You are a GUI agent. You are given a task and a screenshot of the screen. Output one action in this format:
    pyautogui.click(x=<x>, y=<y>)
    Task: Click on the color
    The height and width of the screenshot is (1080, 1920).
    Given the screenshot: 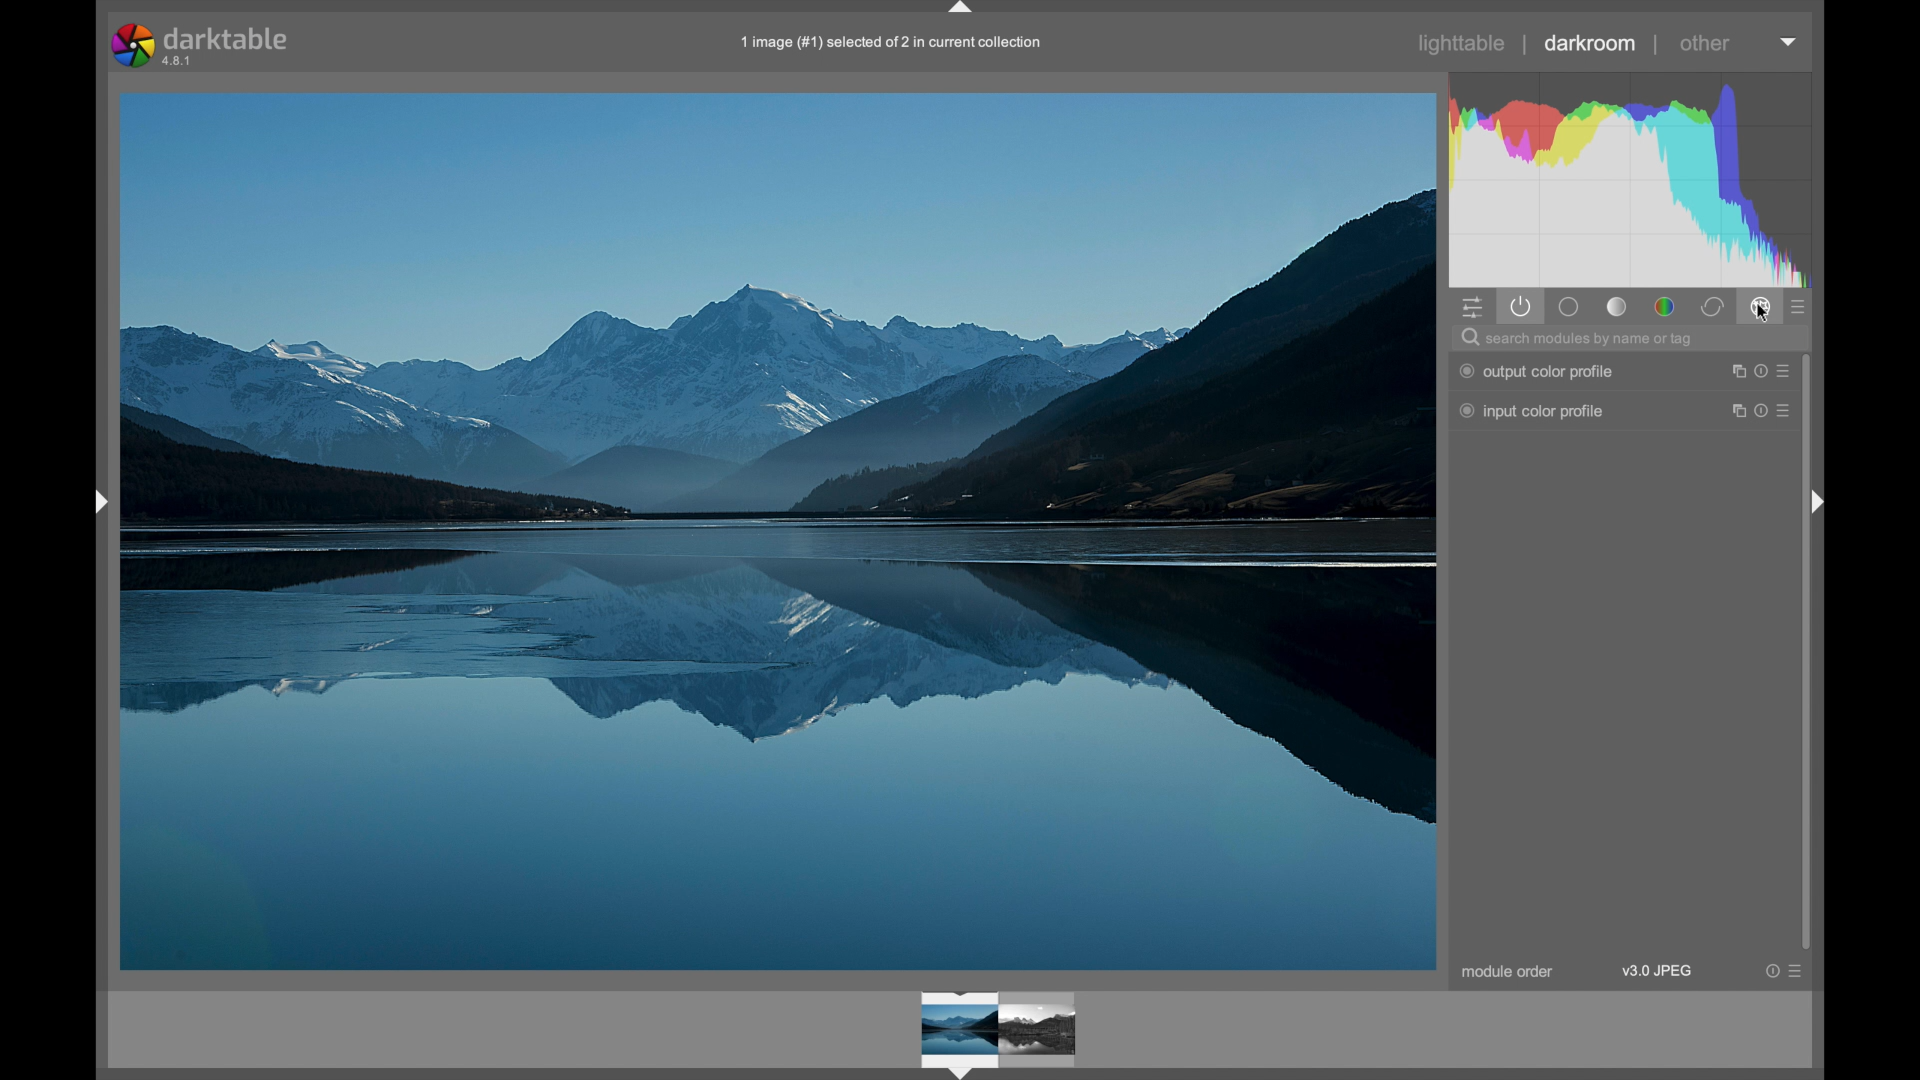 What is the action you would take?
    pyautogui.click(x=1666, y=308)
    